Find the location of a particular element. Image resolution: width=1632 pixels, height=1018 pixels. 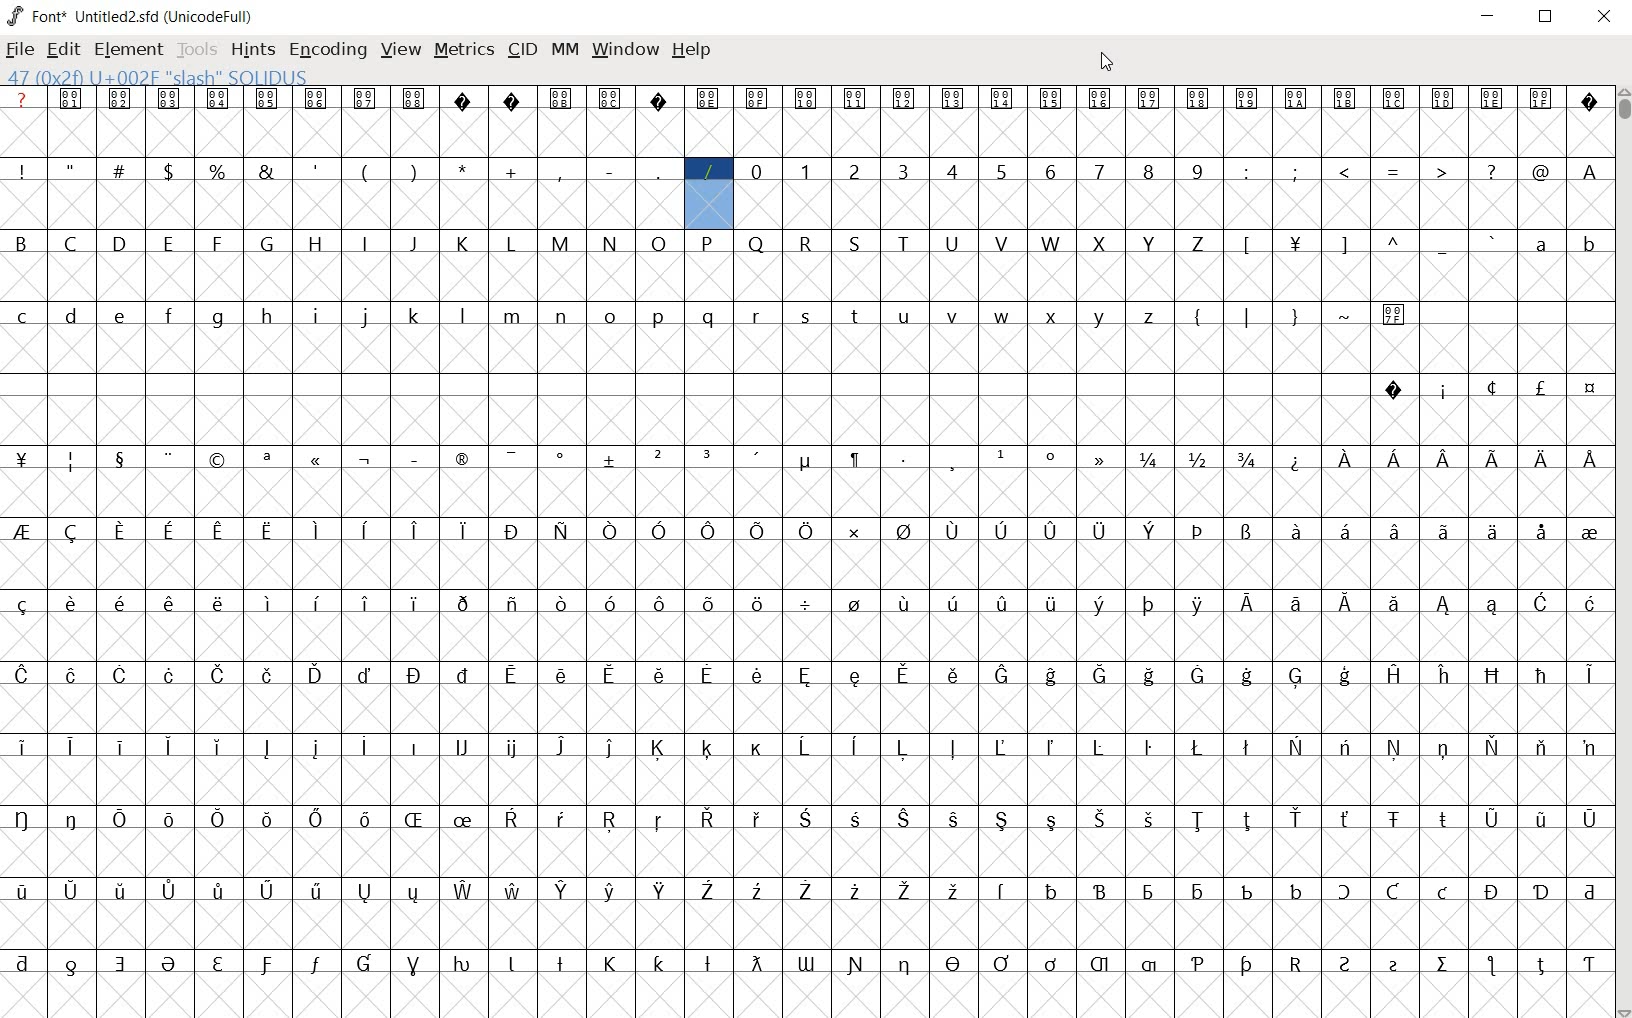

glyph is located at coordinates (1196, 319).